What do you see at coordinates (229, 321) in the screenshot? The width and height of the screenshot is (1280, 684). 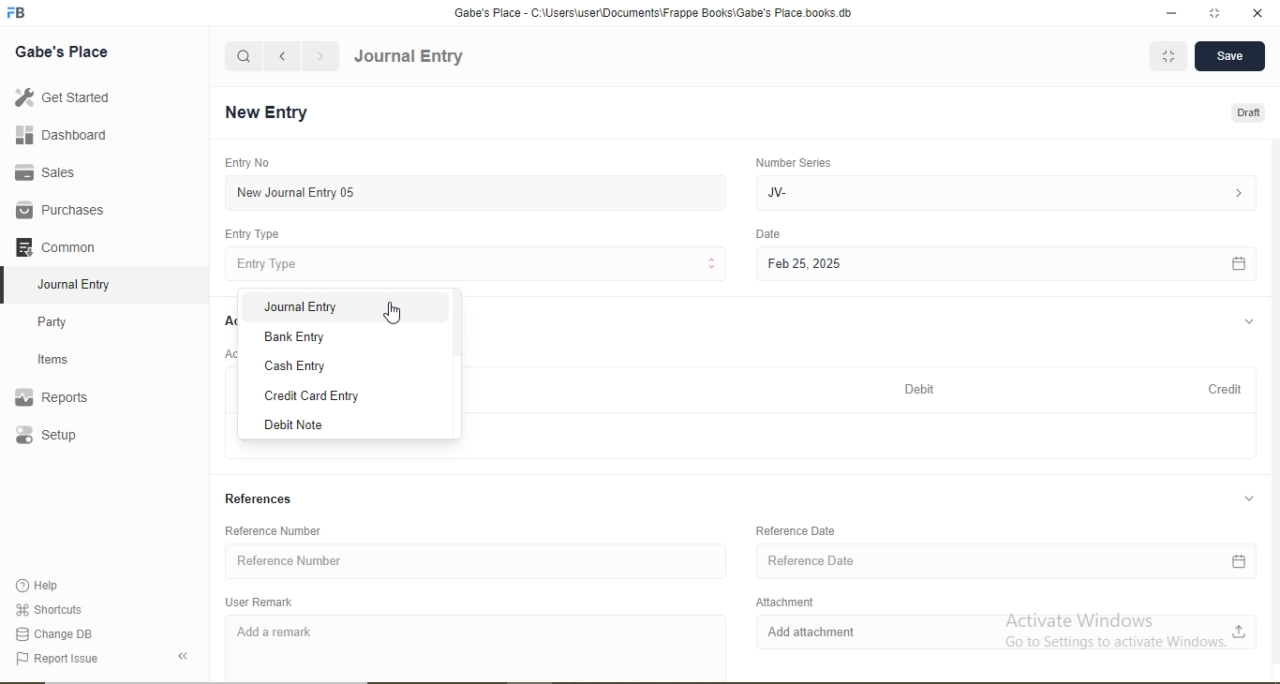 I see `Accounts.` at bounding box center [229, 321].